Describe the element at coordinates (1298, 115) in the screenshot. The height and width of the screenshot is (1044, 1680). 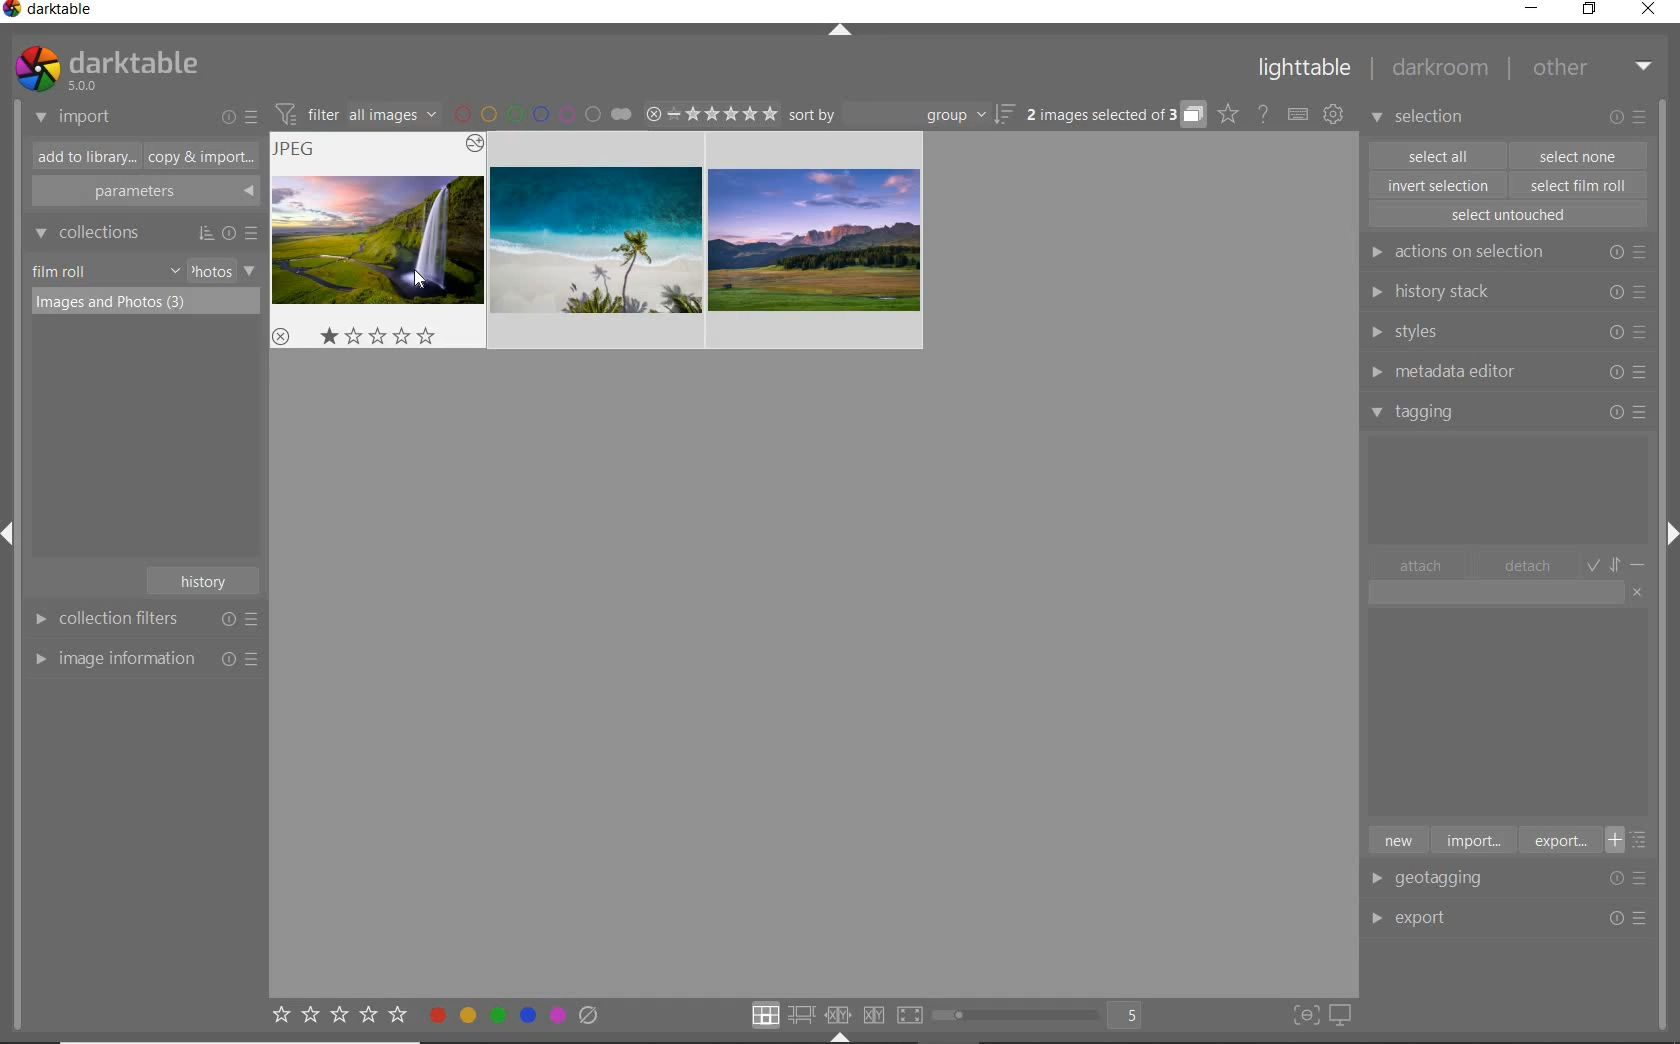
I see `set keyboard shortcut` at that location.